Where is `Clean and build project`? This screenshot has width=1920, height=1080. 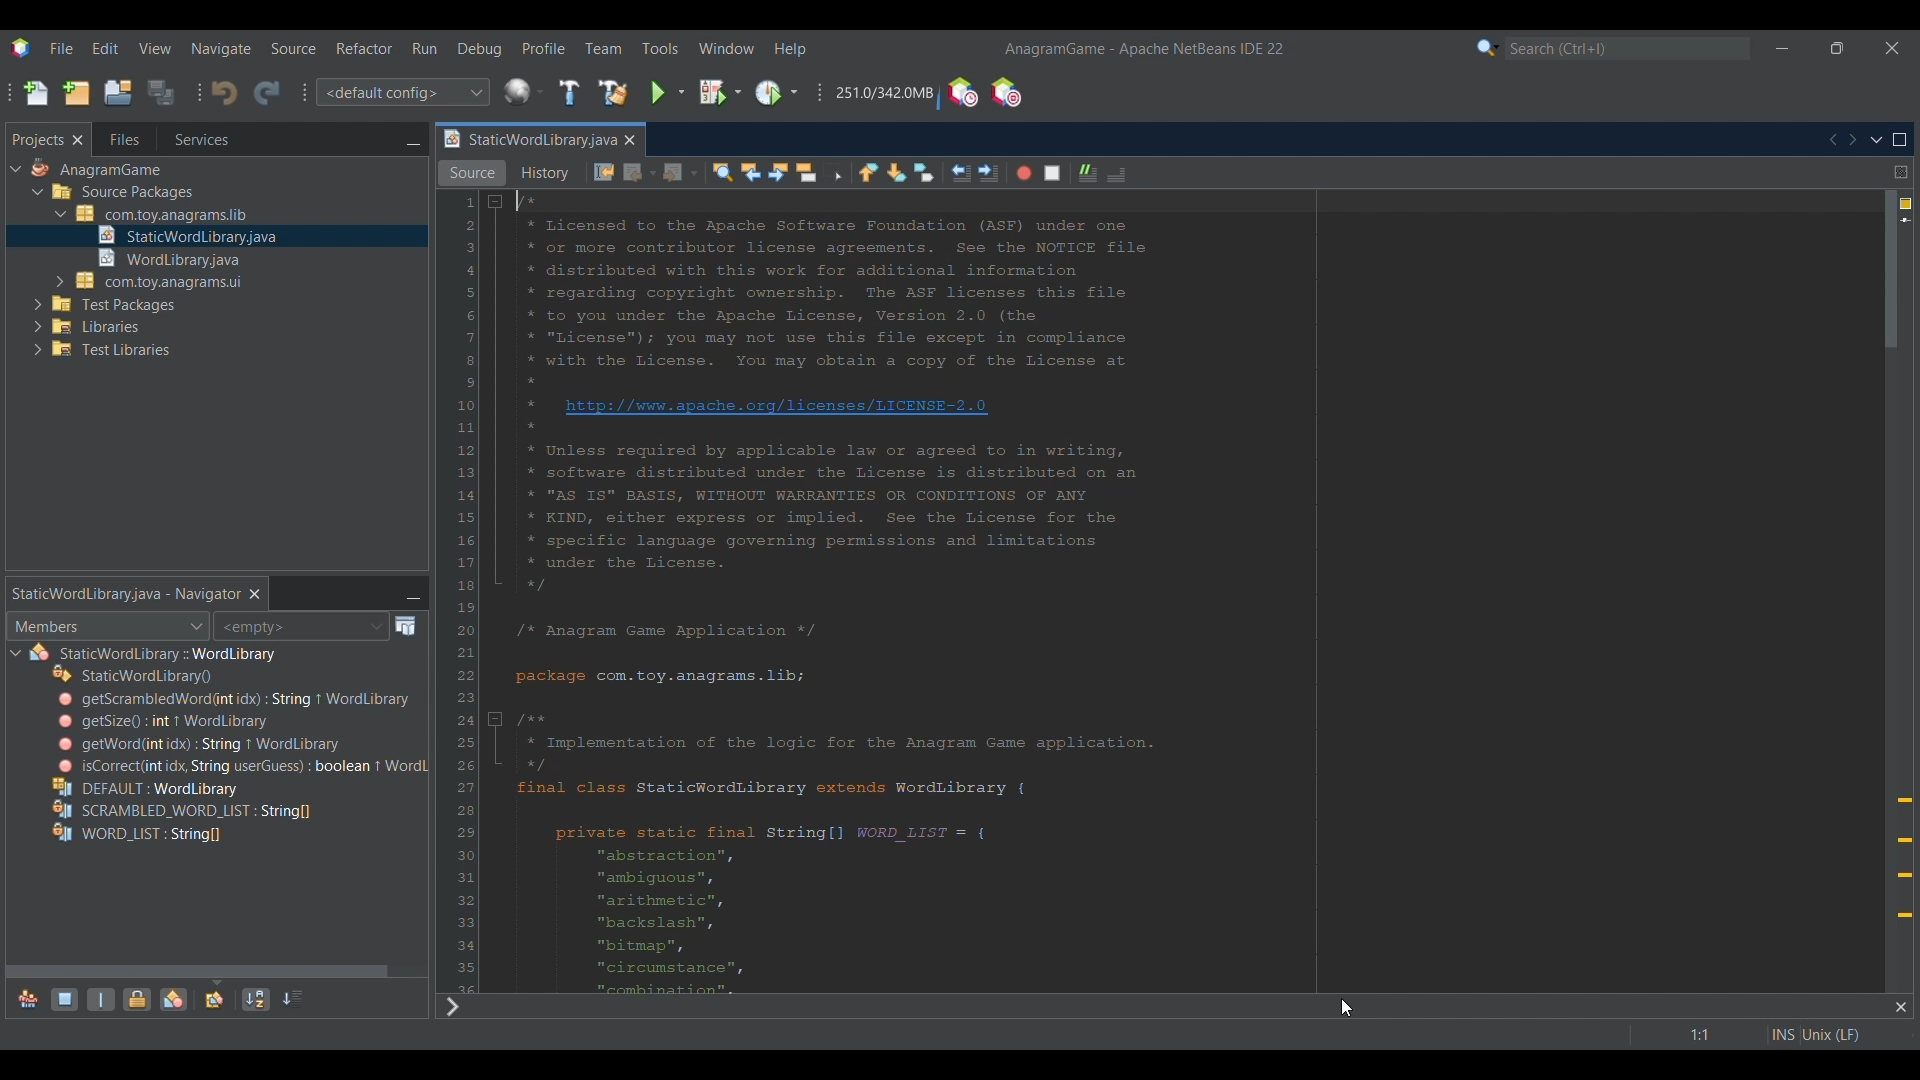
Clean and build project is located at coordinates (614, 93).